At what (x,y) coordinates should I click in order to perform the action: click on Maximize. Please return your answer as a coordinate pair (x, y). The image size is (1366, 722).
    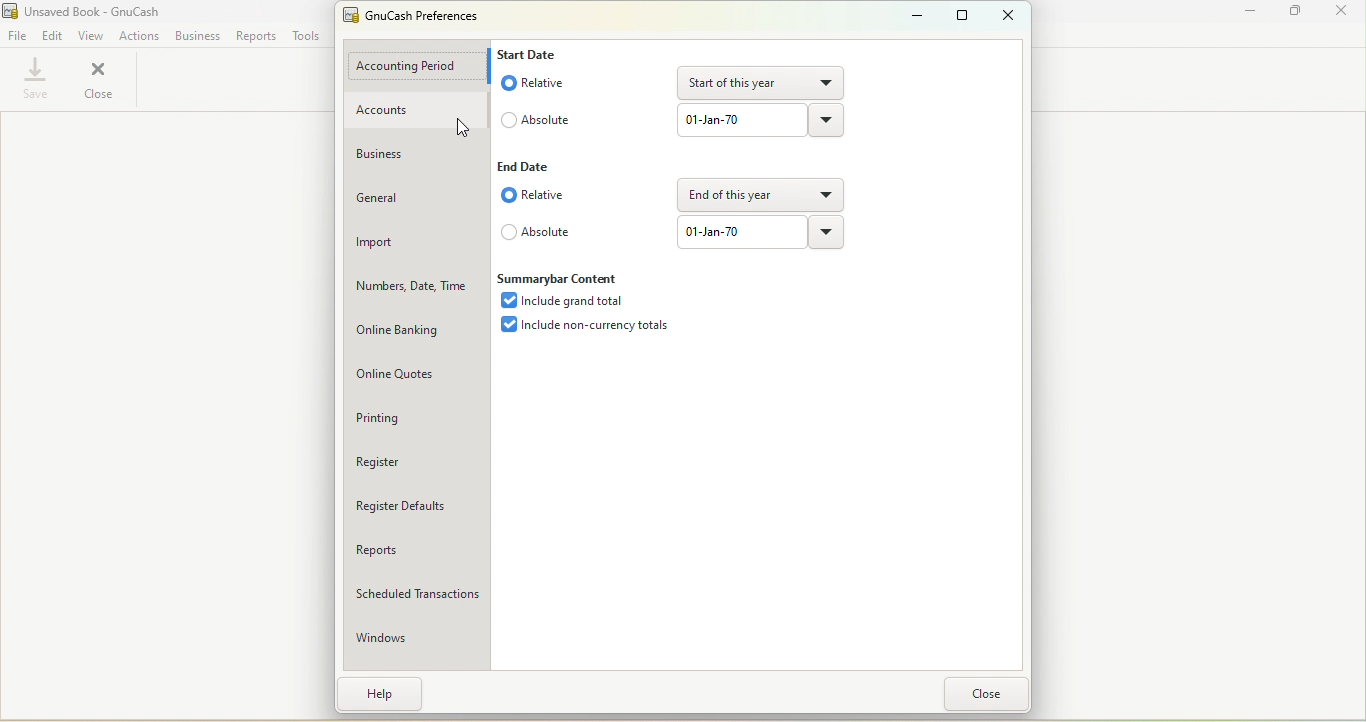
    Looking at the image, I should click on (1298, 11).